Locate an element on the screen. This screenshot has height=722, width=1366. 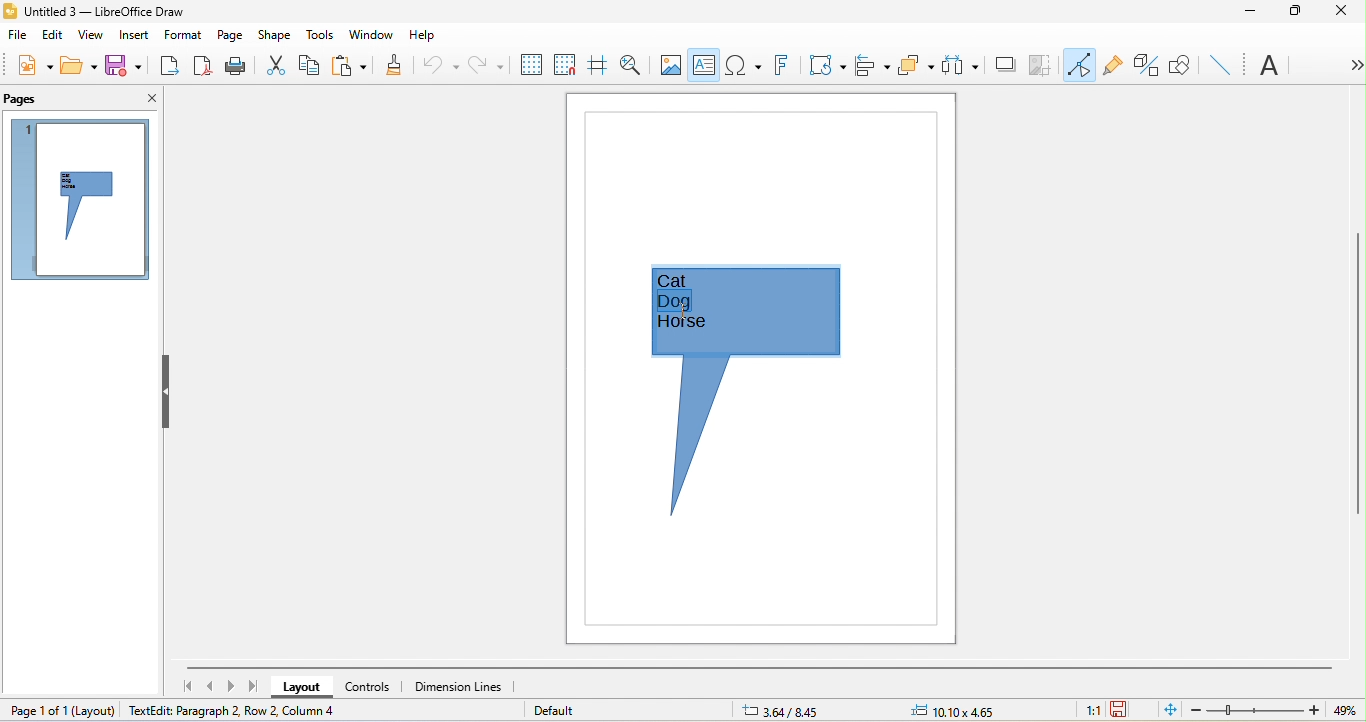
fit to the current window is located at coordinates (1166, 709).